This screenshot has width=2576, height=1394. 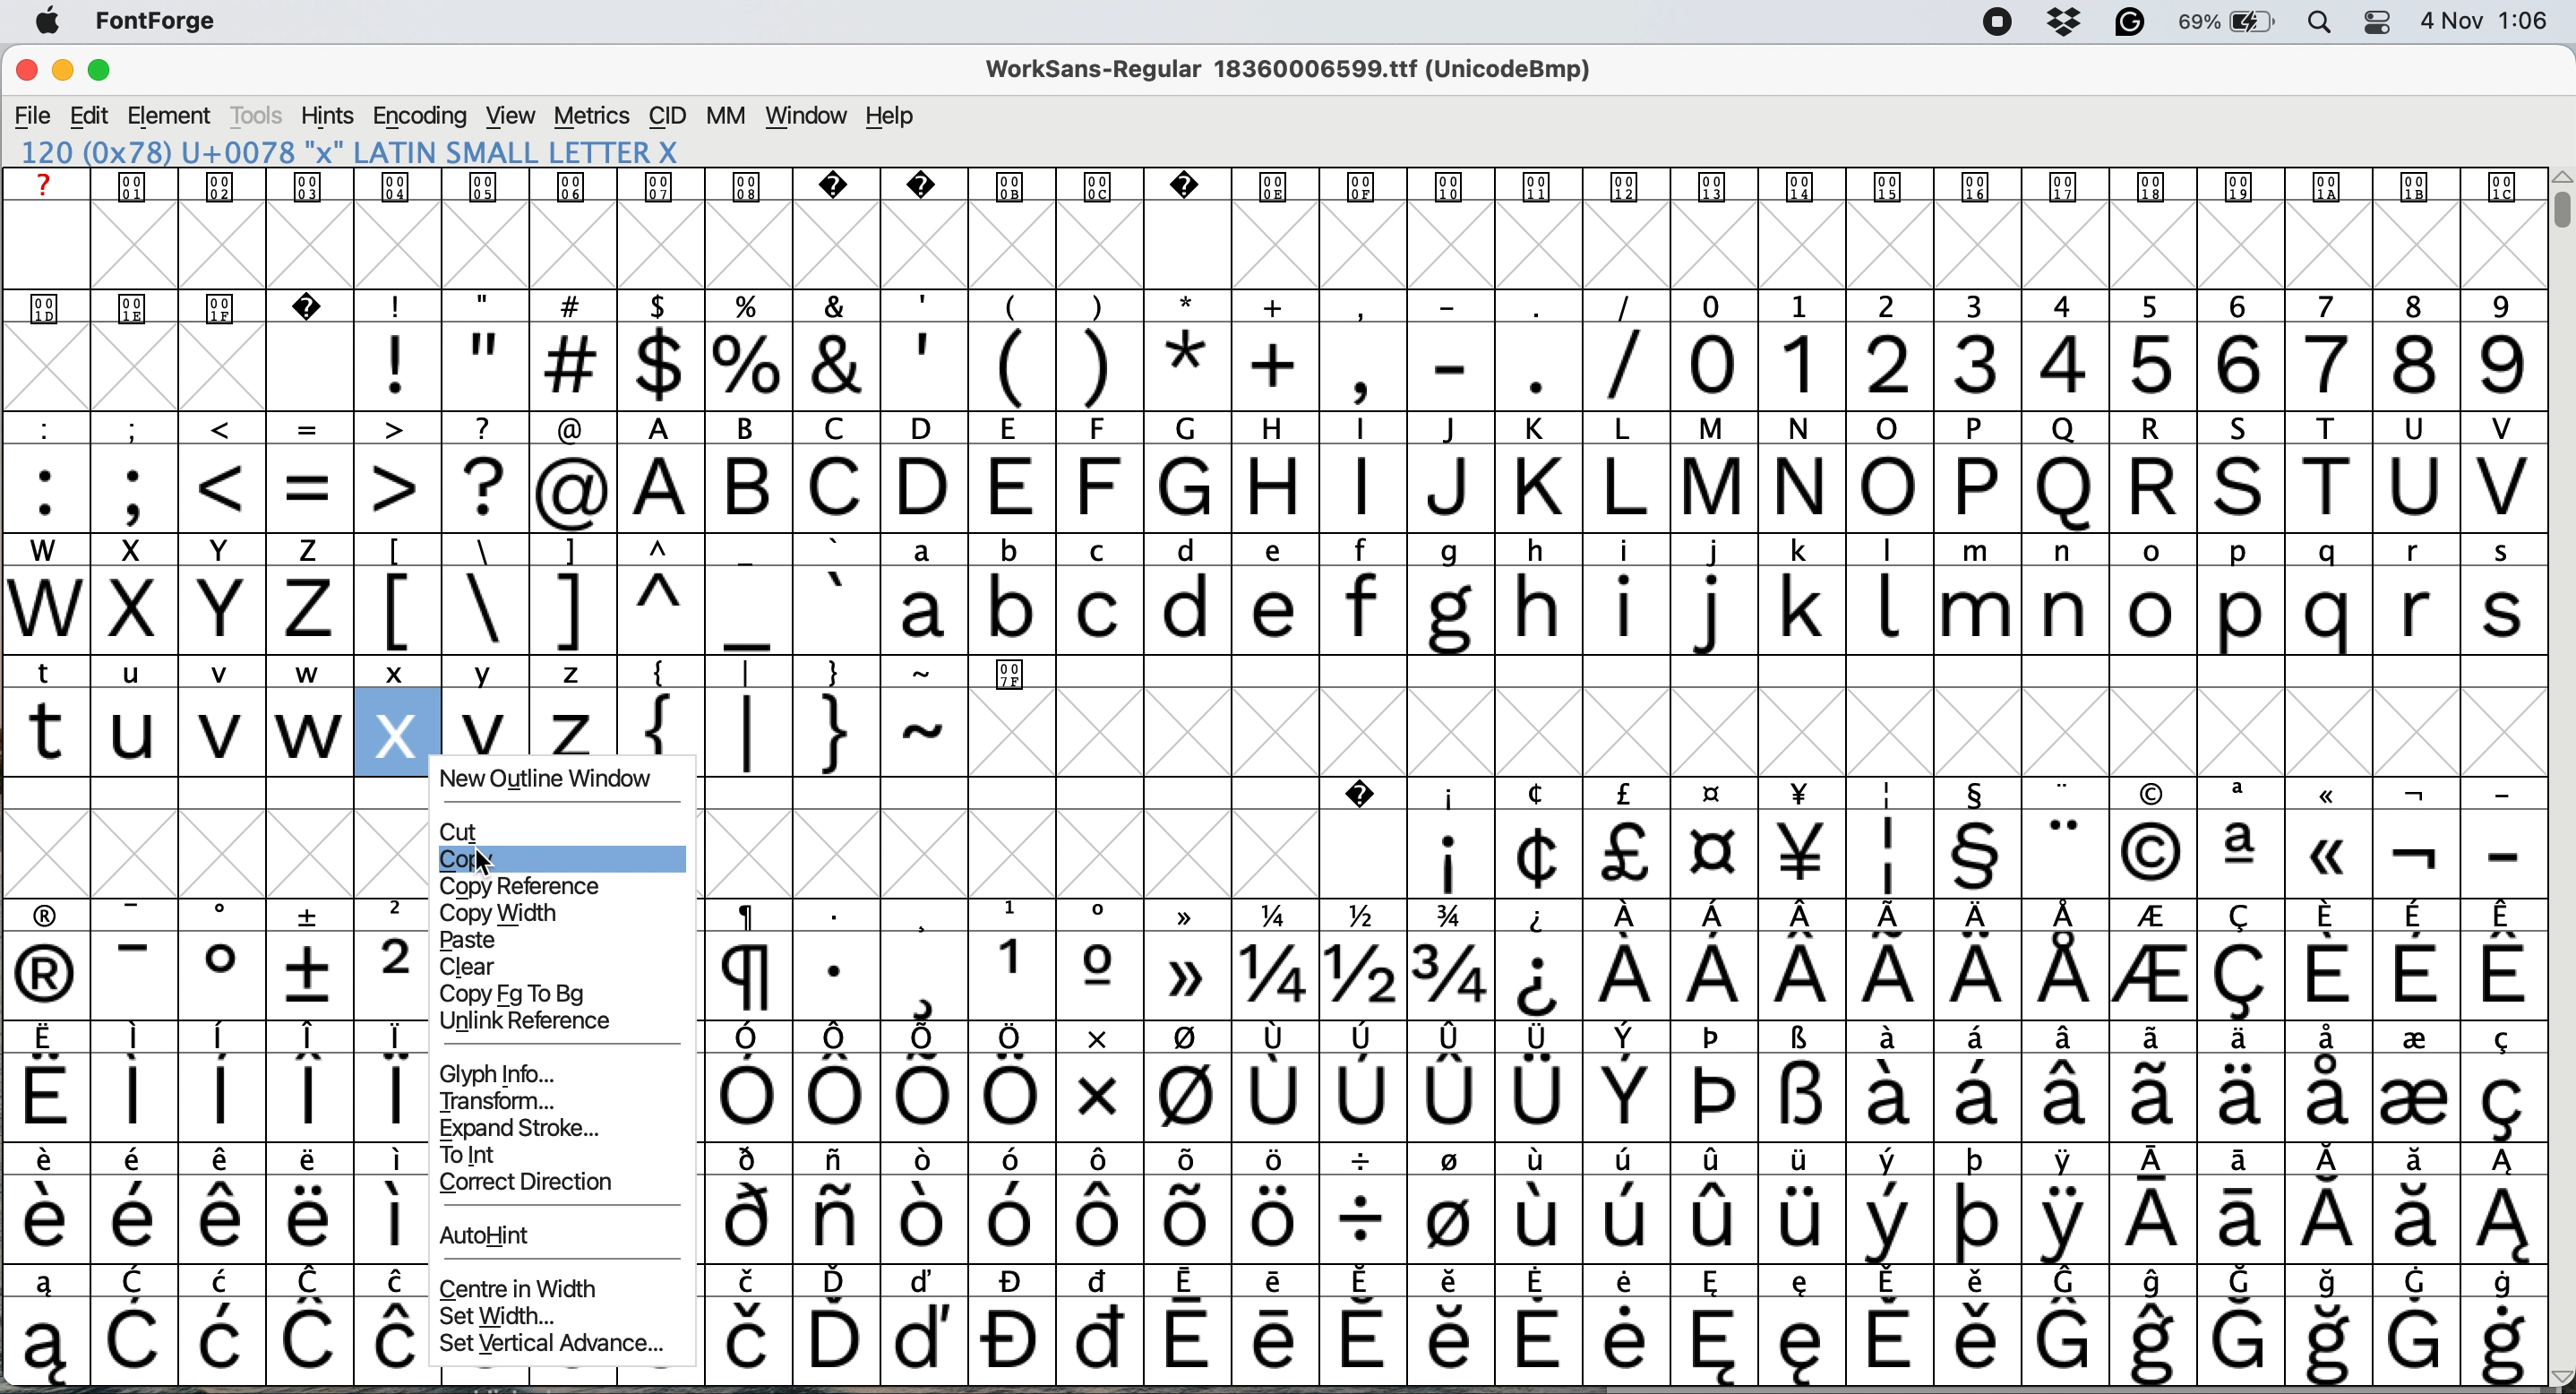 I want to click on auto hint, so click(x=491, y=1237).